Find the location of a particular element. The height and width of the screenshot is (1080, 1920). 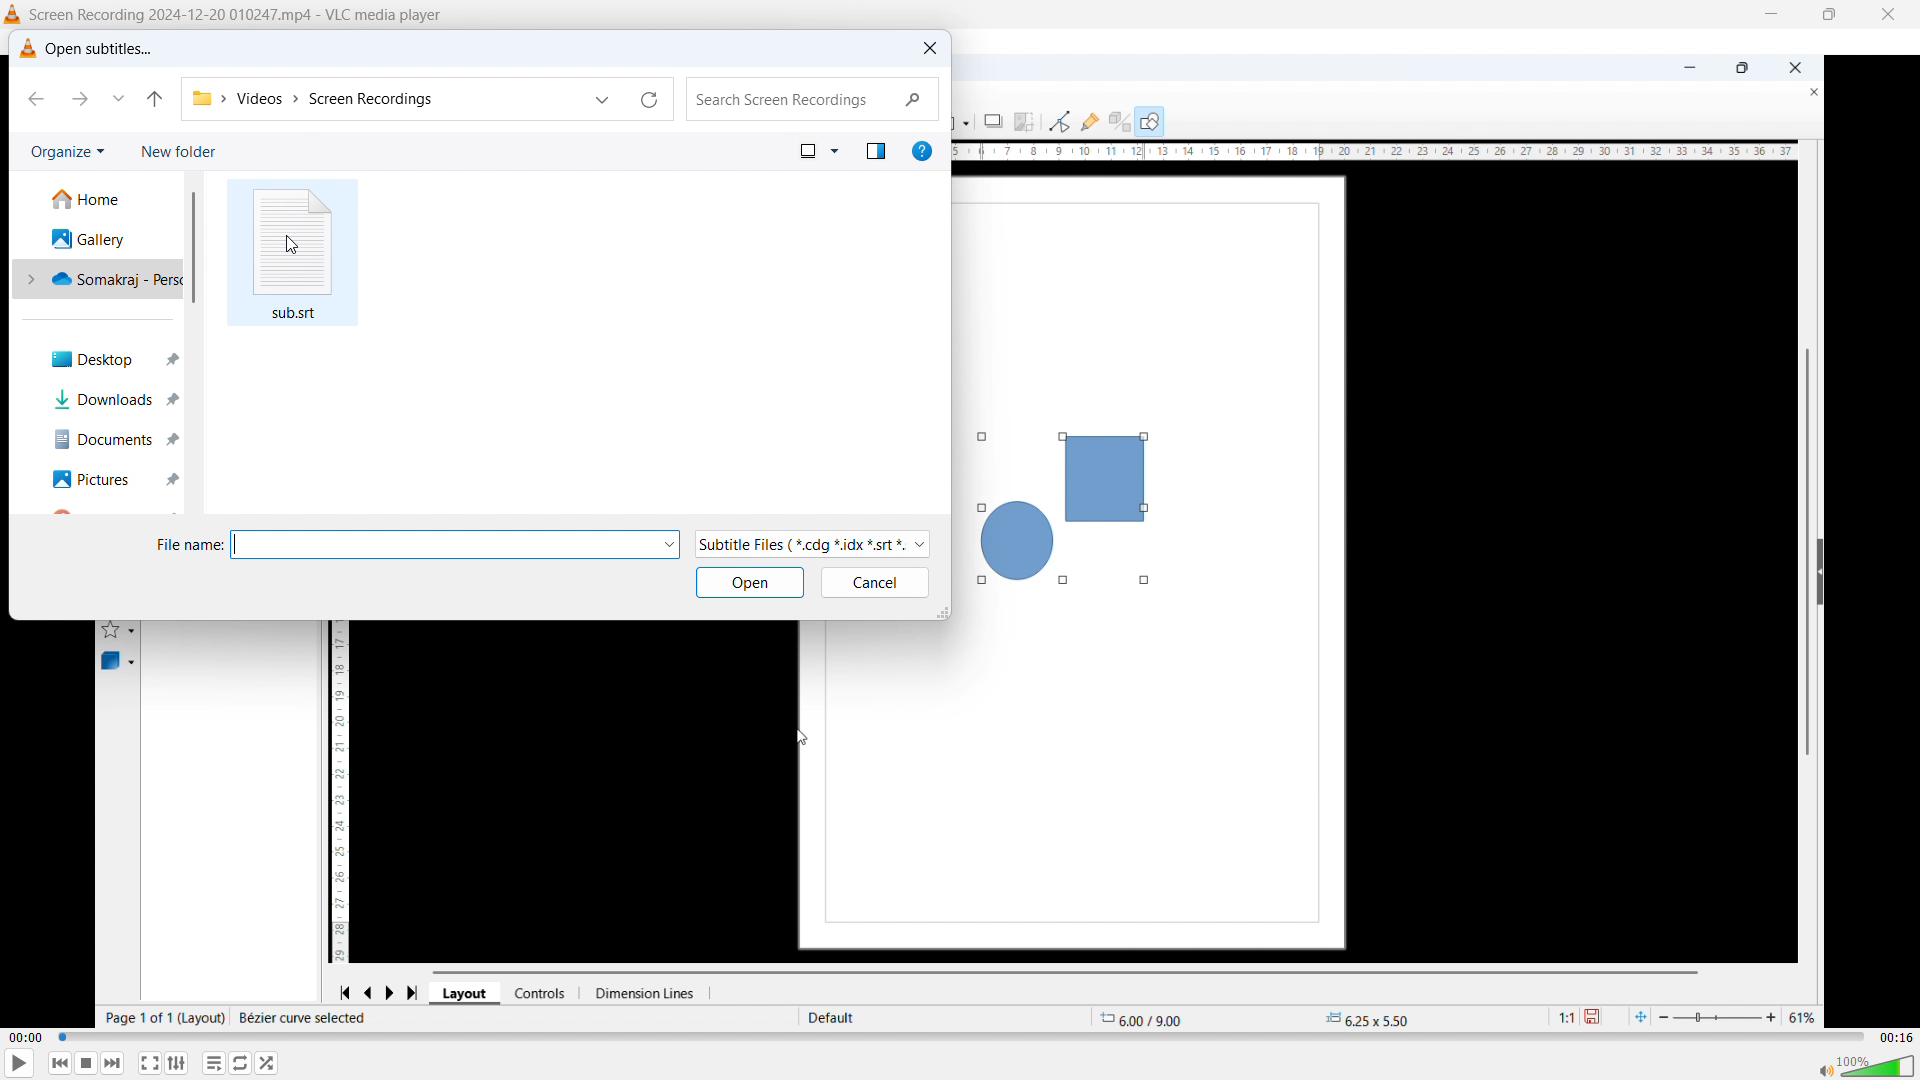

first page is located at coordinates (344, 990).